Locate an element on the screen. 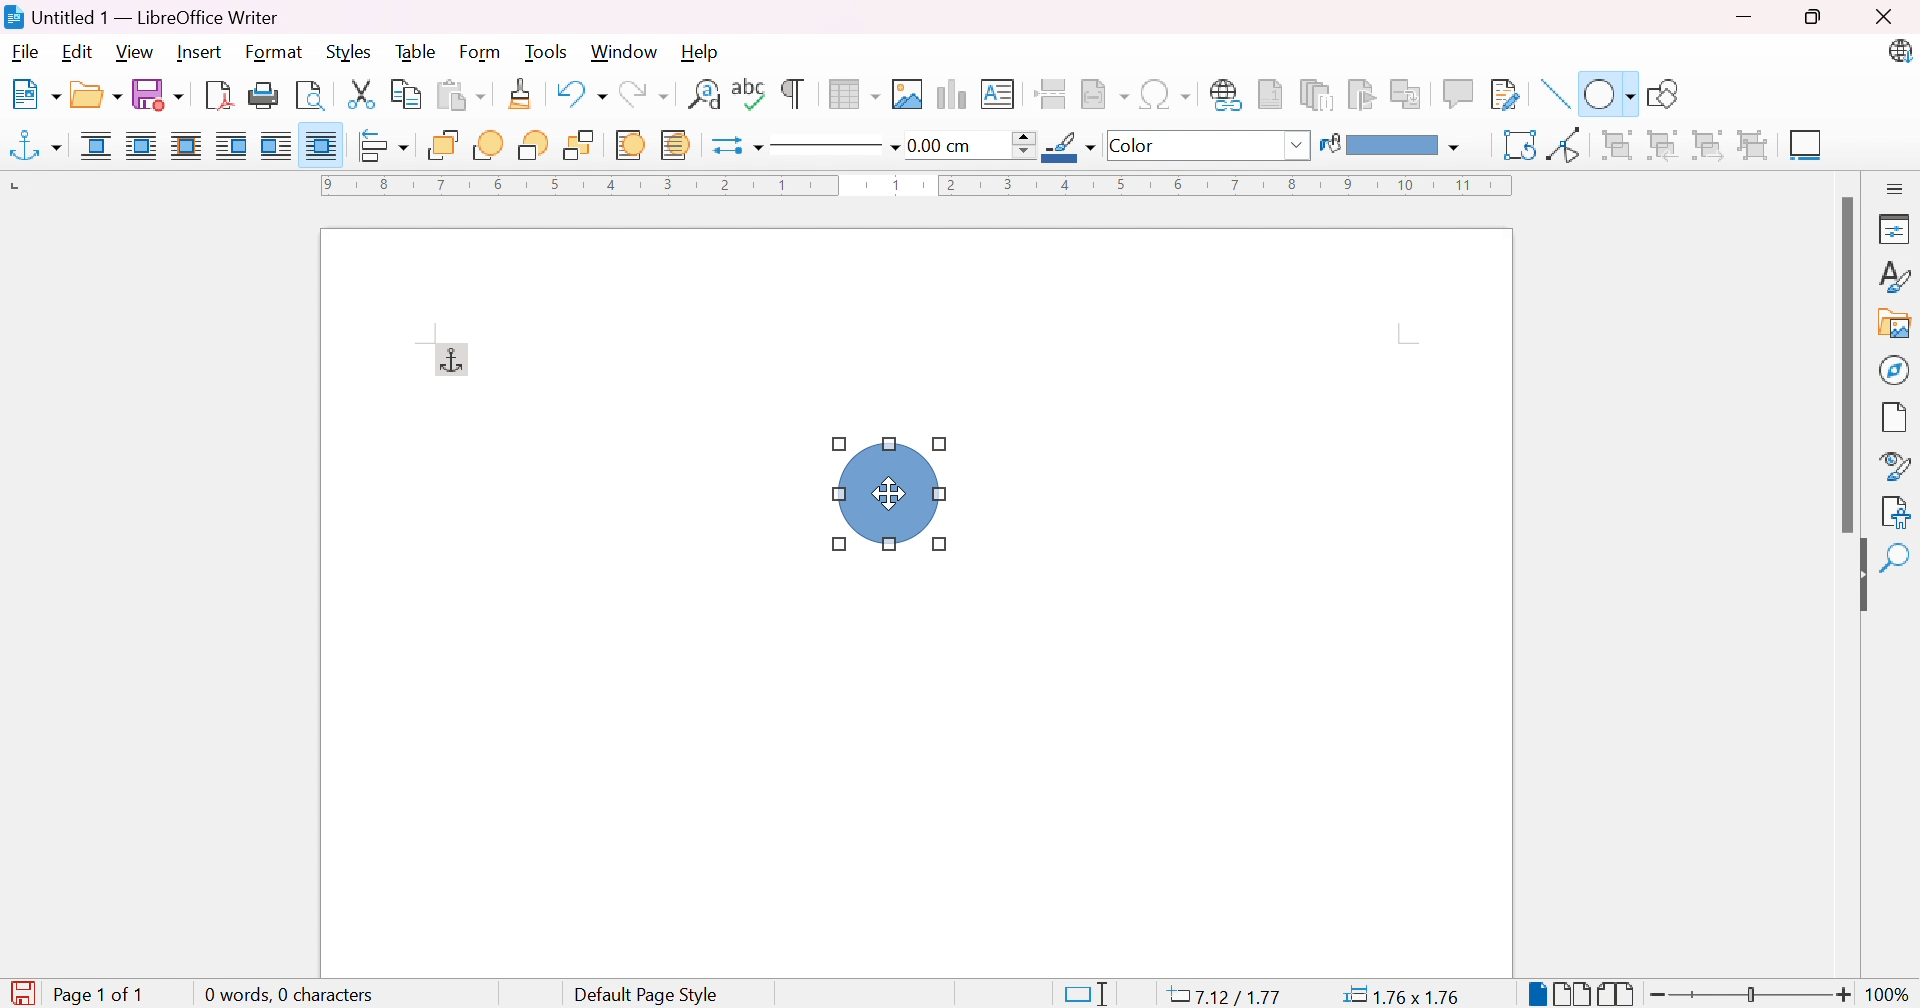  Rotate is located at coordinates (1518, 146).